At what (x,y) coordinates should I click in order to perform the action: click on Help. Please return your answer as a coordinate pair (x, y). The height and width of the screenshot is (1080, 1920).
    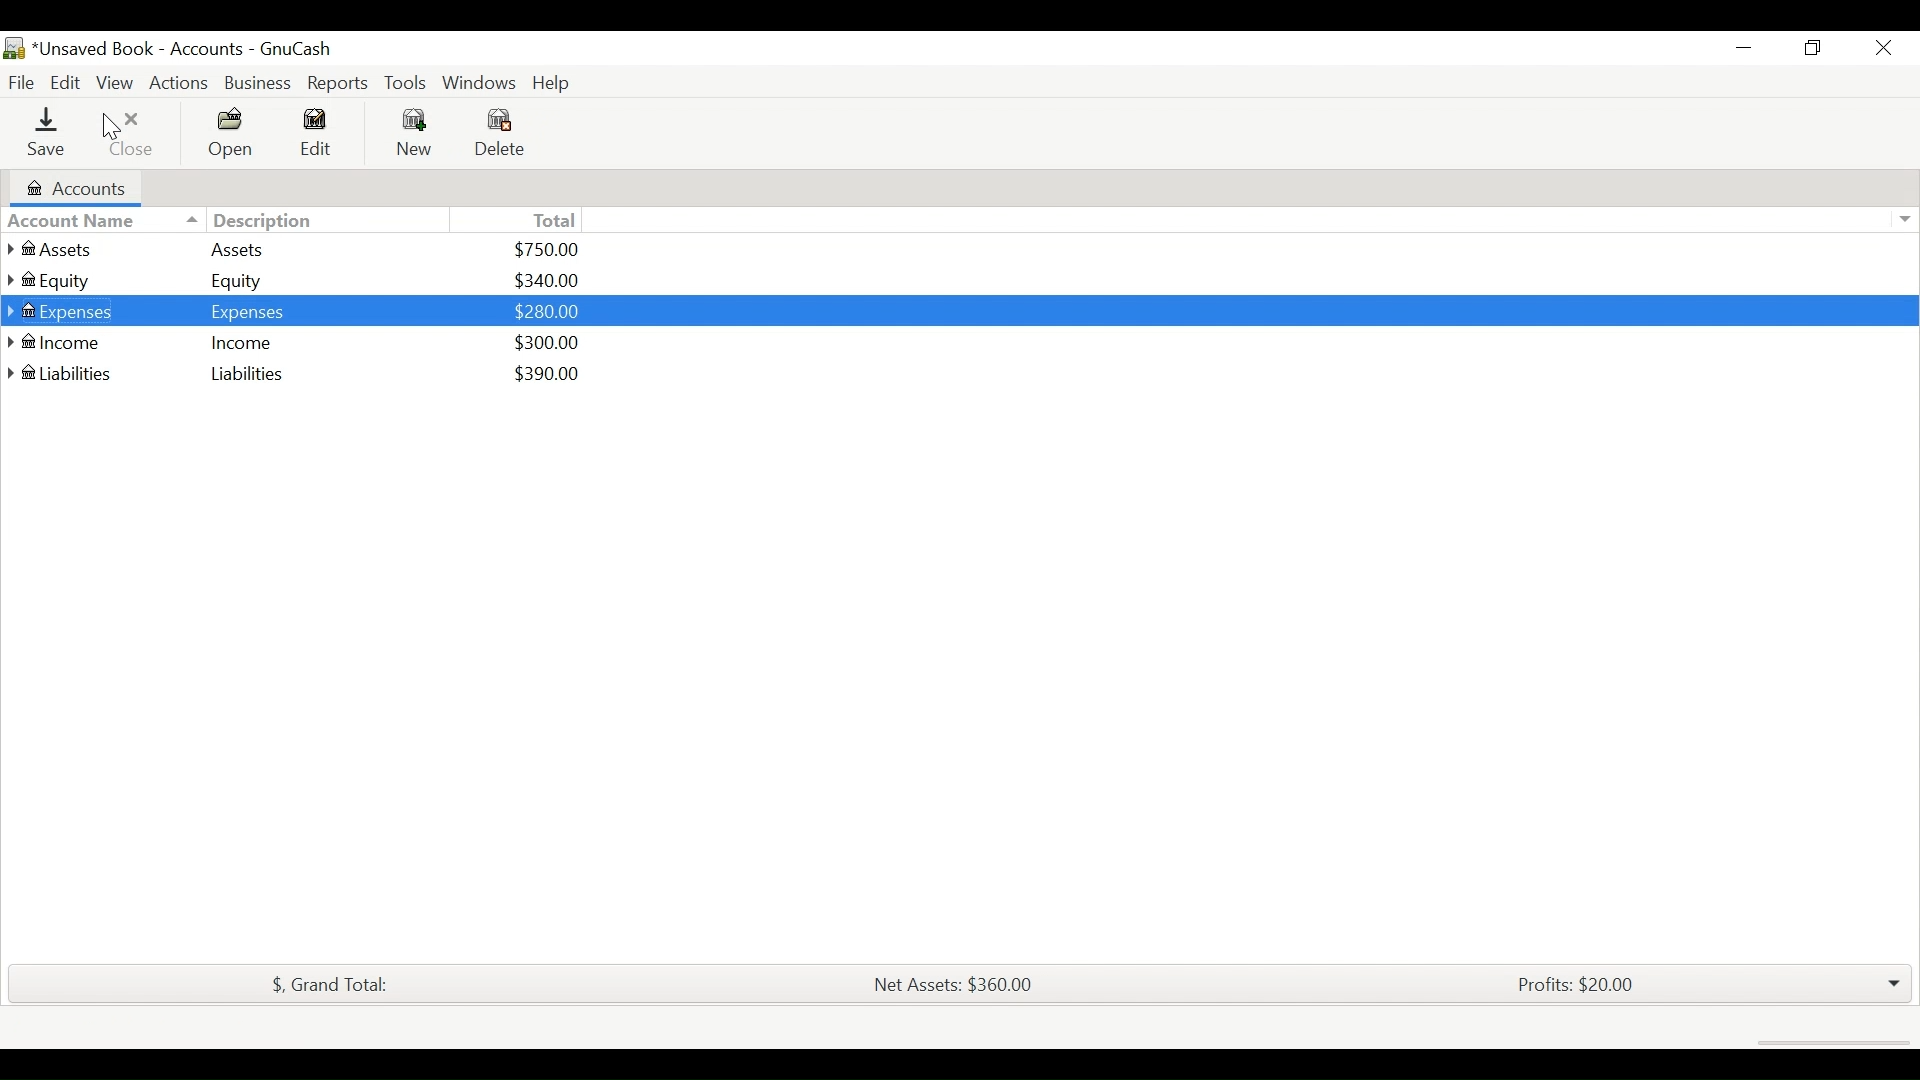
    Looking at the image, I should click on (555, 83).